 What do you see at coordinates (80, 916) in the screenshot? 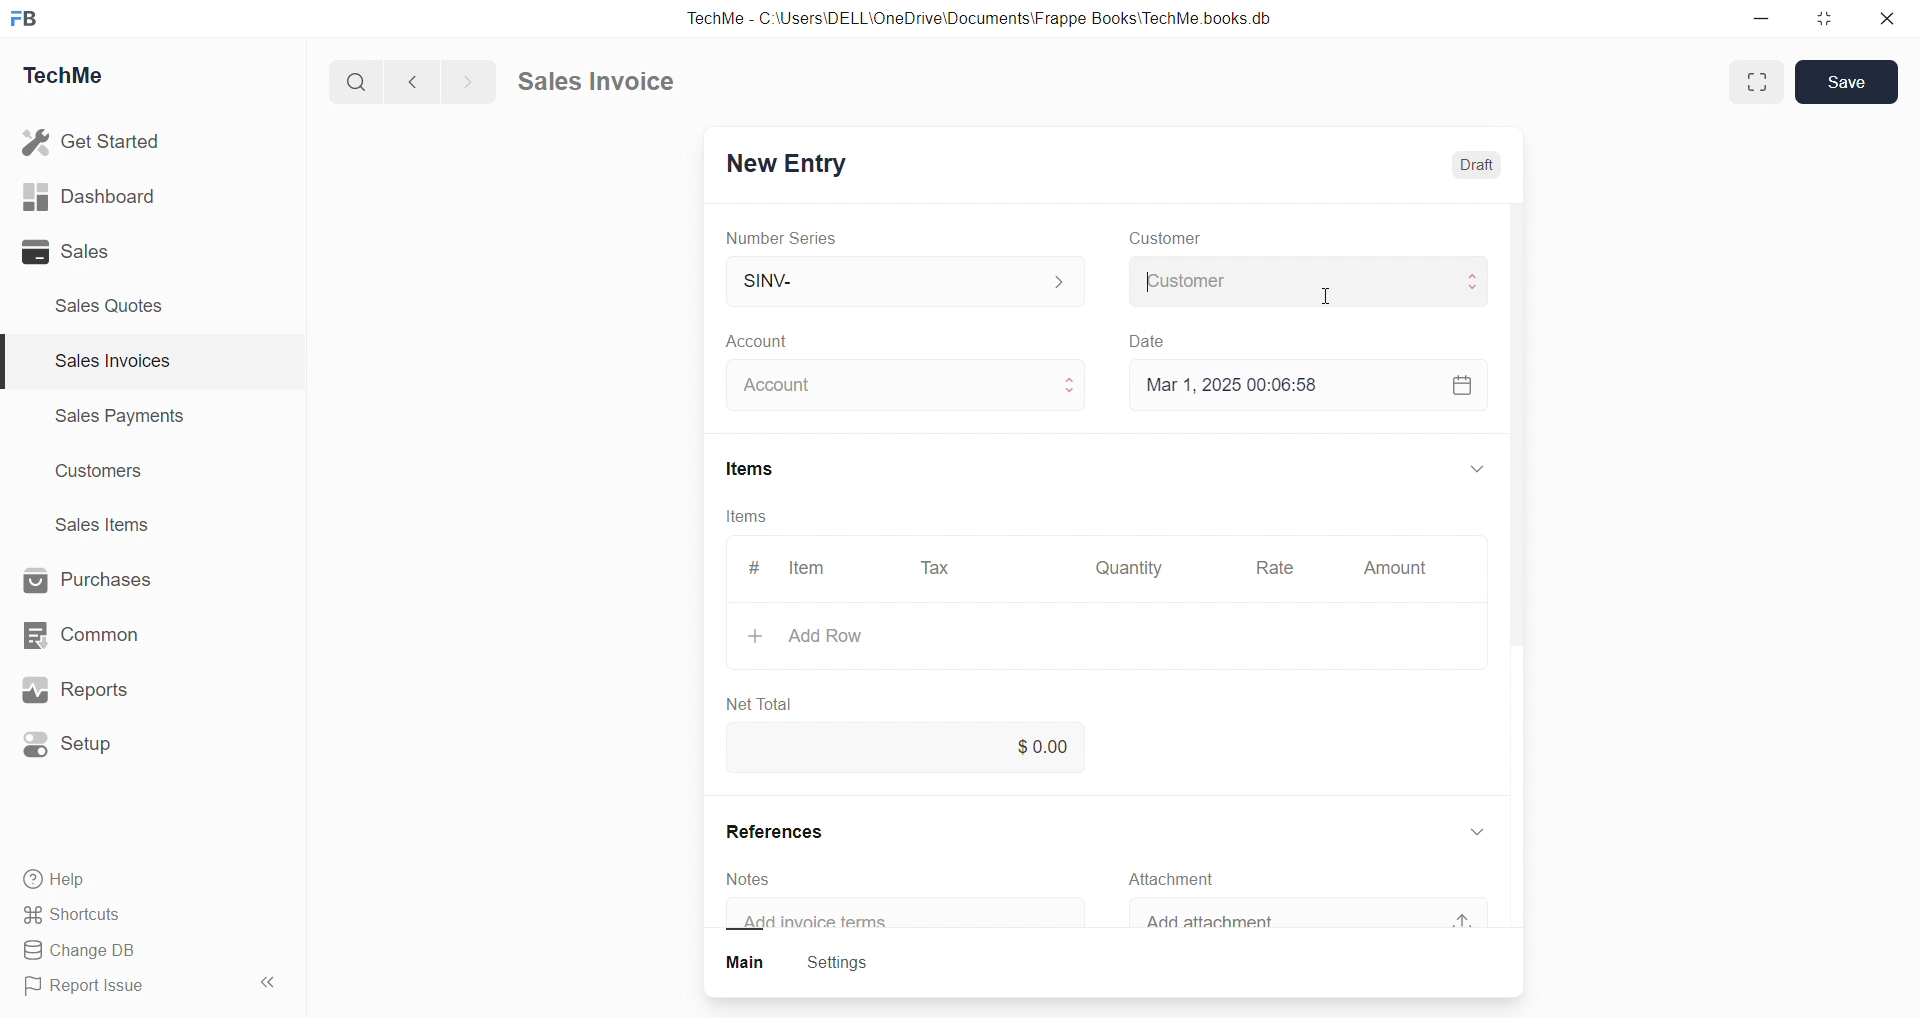
I see ` Shortcuts` at bounding box center [80, 916].